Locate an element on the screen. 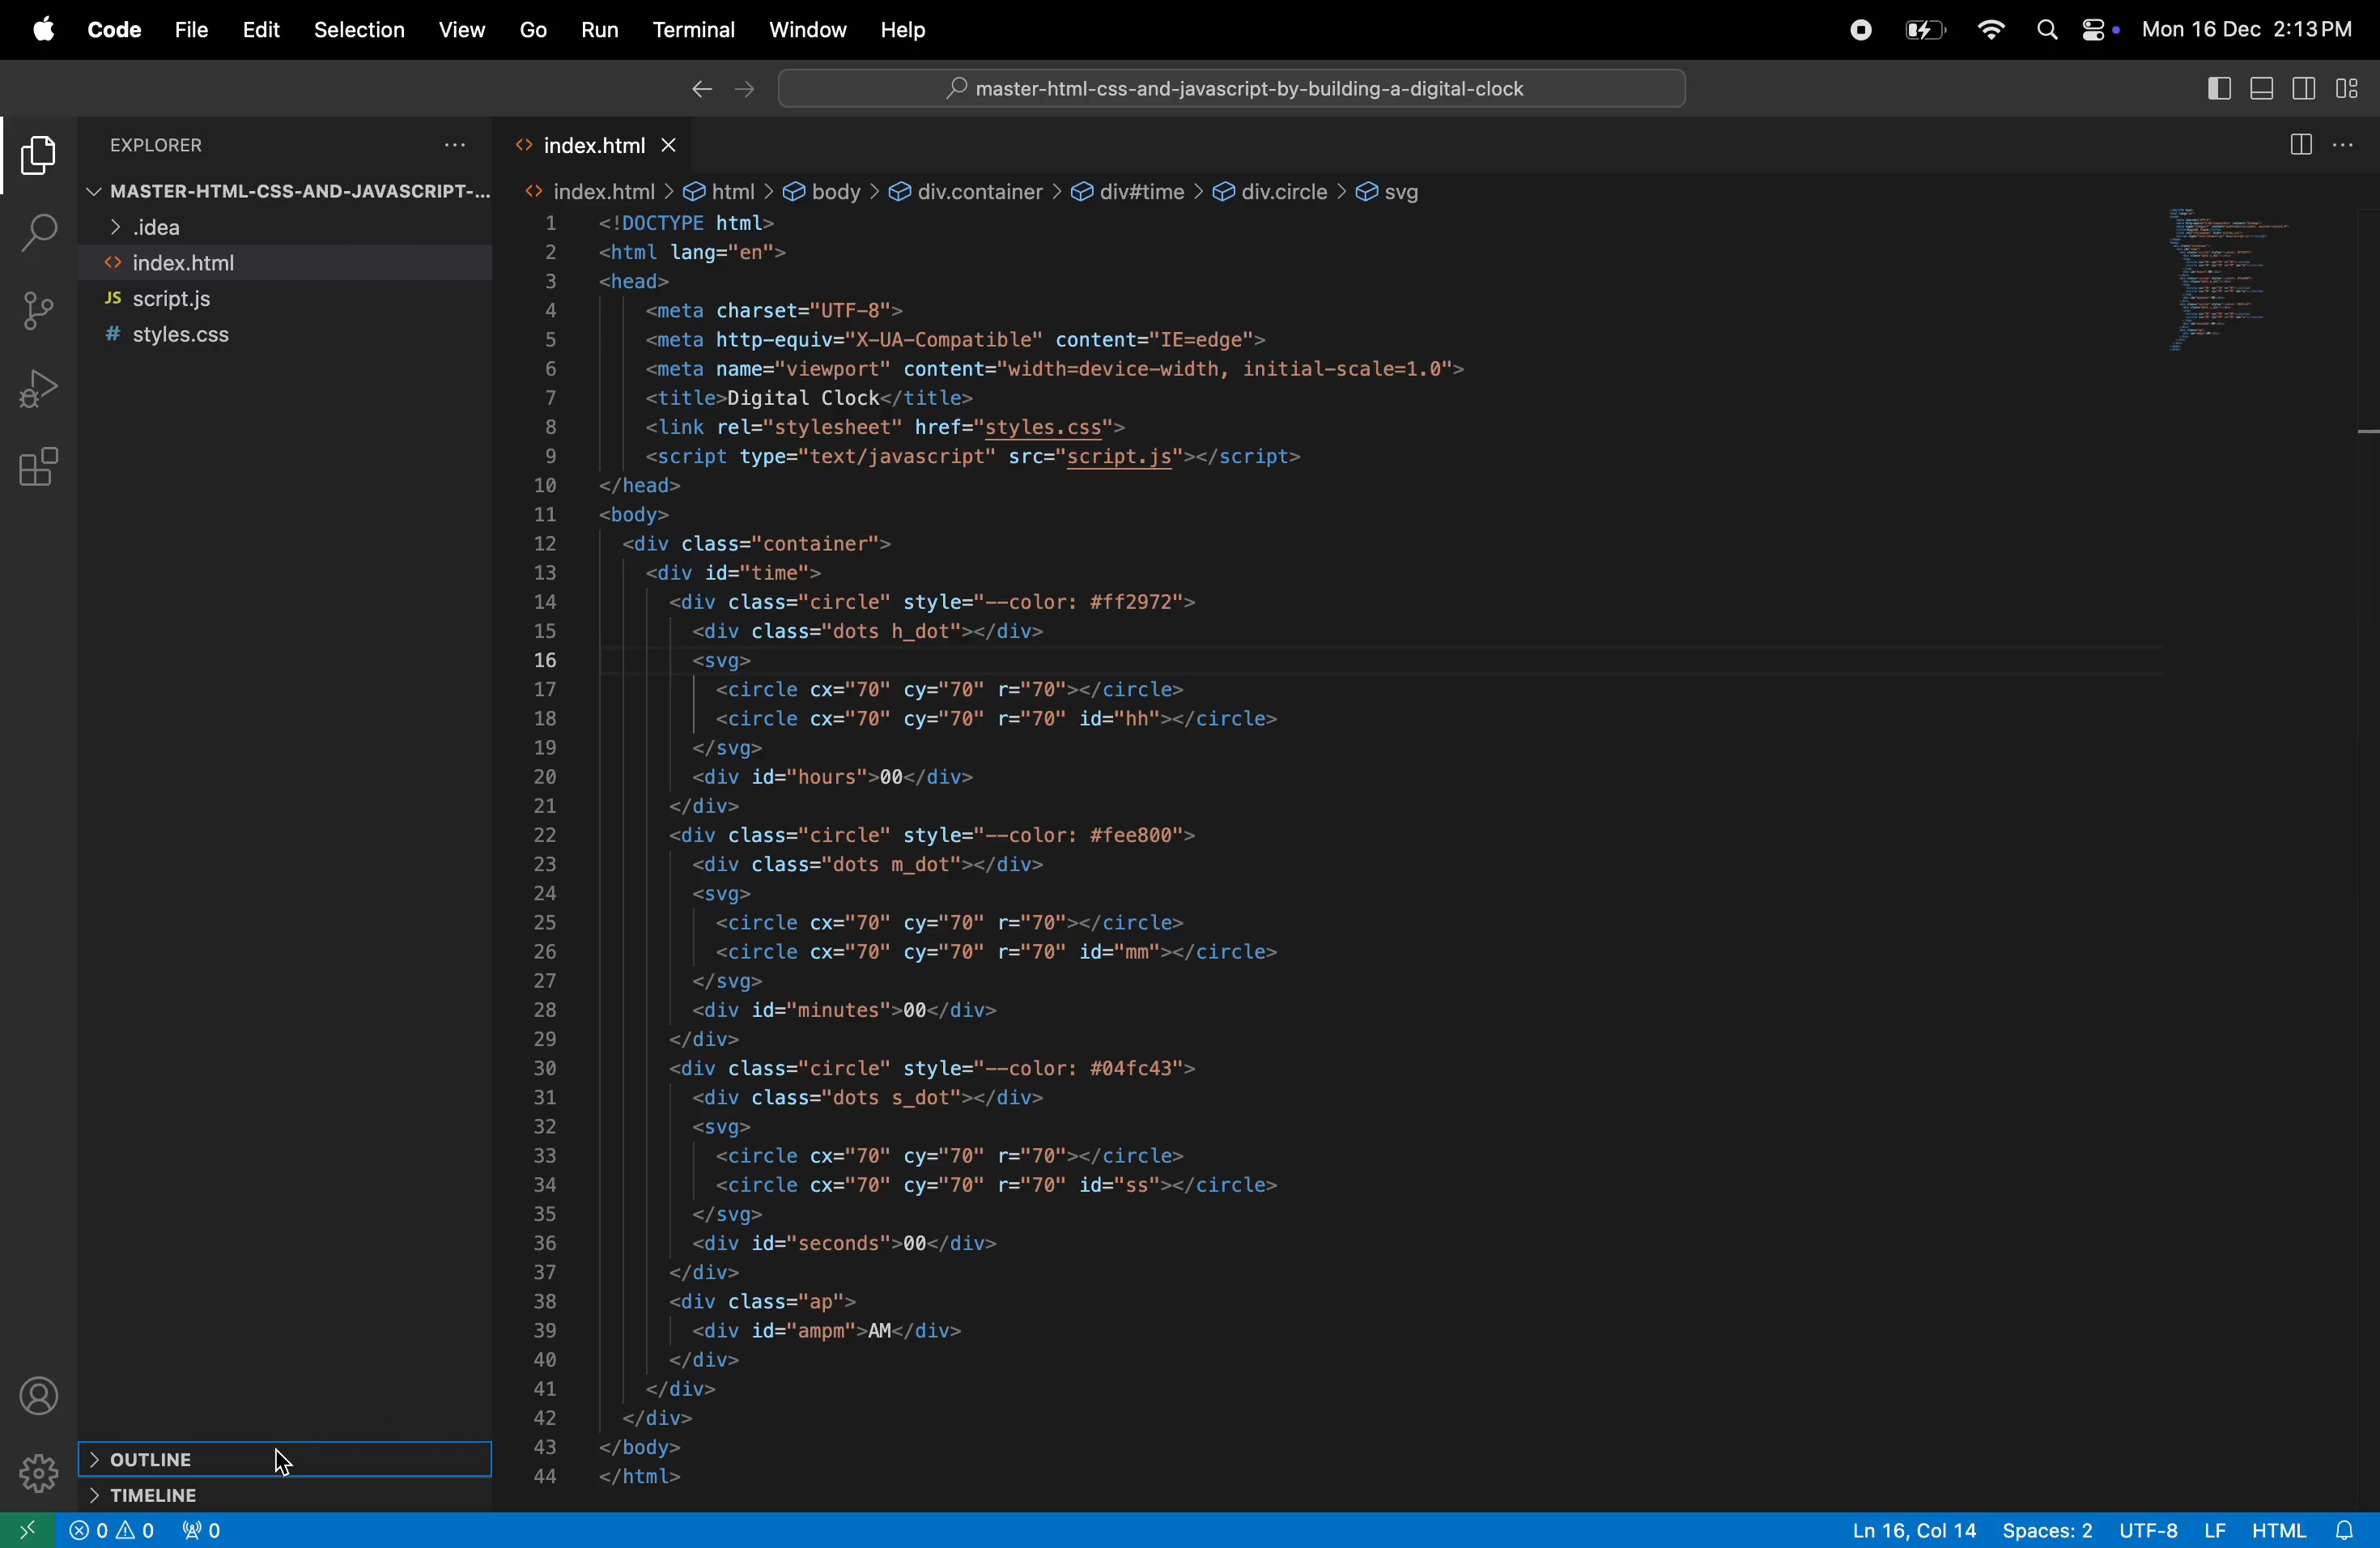 The width and height of the screenshot is (2380, 1548). no ports forwarded is located at coordinates (208, 1529).